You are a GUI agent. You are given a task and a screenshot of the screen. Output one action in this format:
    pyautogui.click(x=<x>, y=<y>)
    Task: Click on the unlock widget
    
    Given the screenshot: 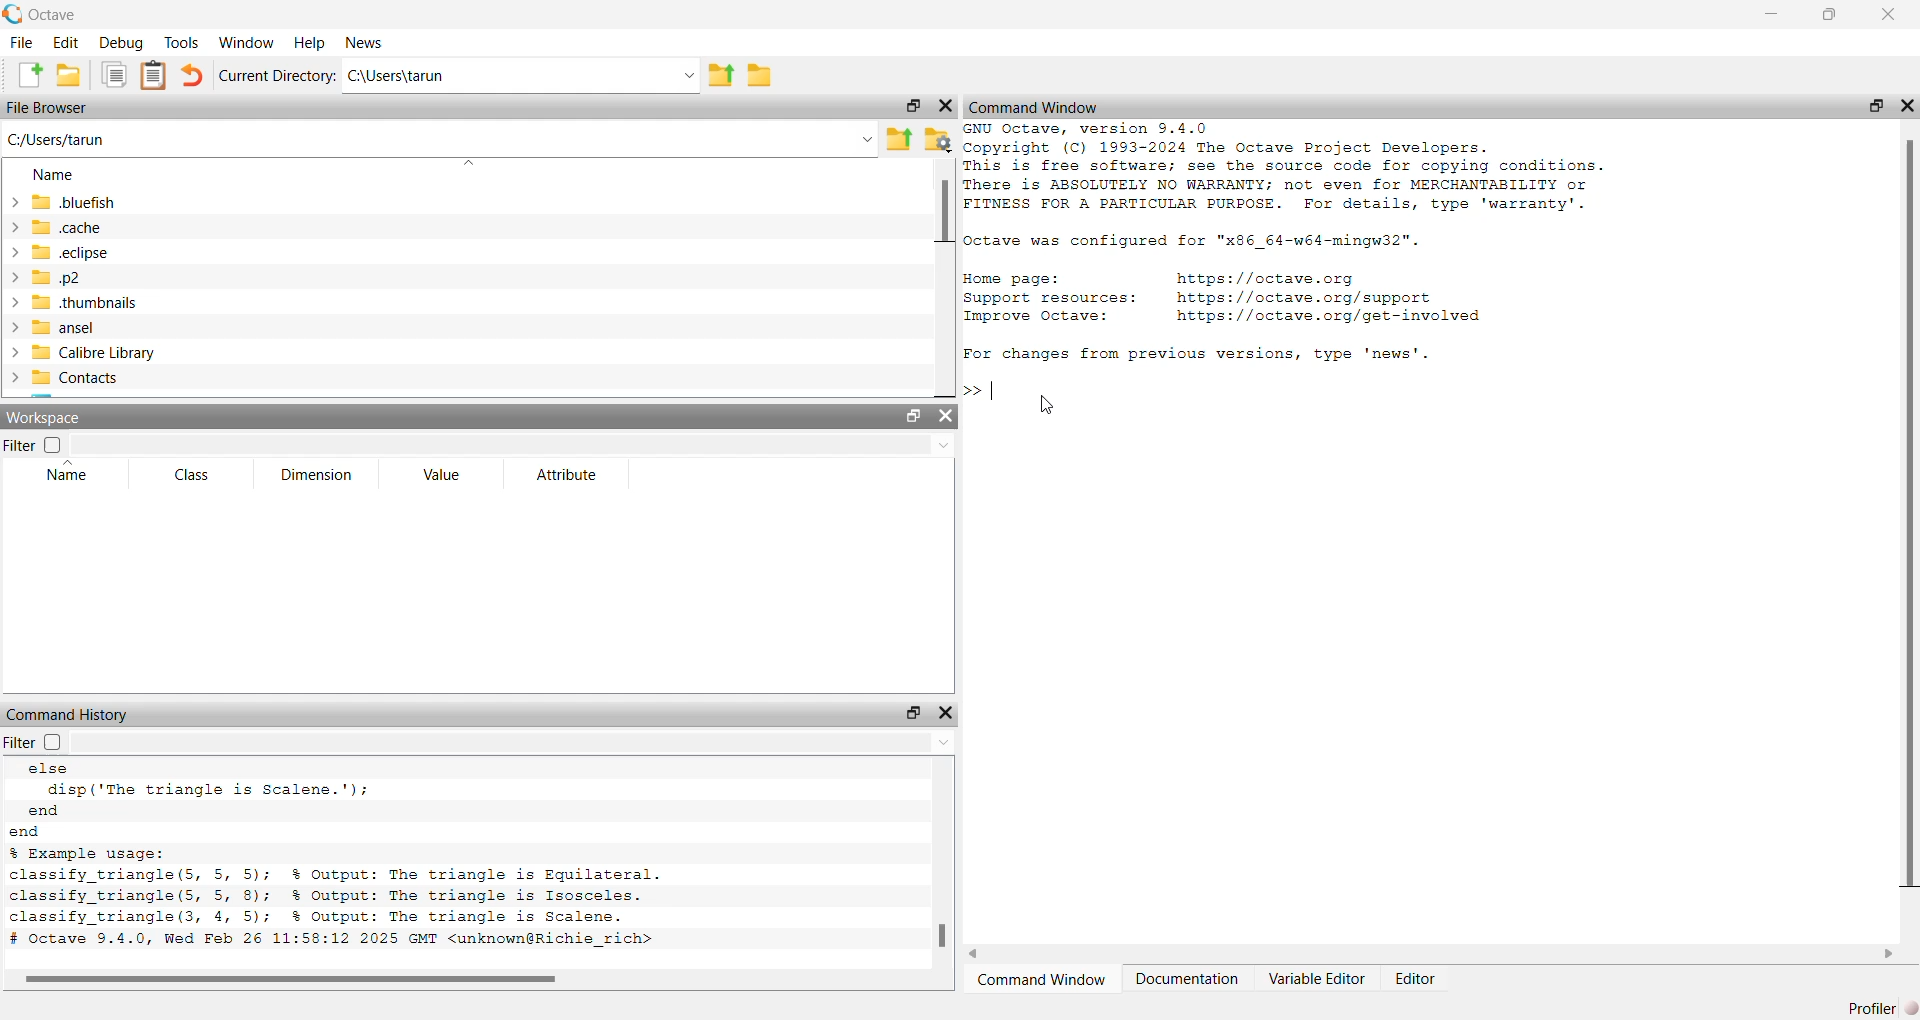 What is the action you would take?
    pyautogui.click(x=909, y=712)
    